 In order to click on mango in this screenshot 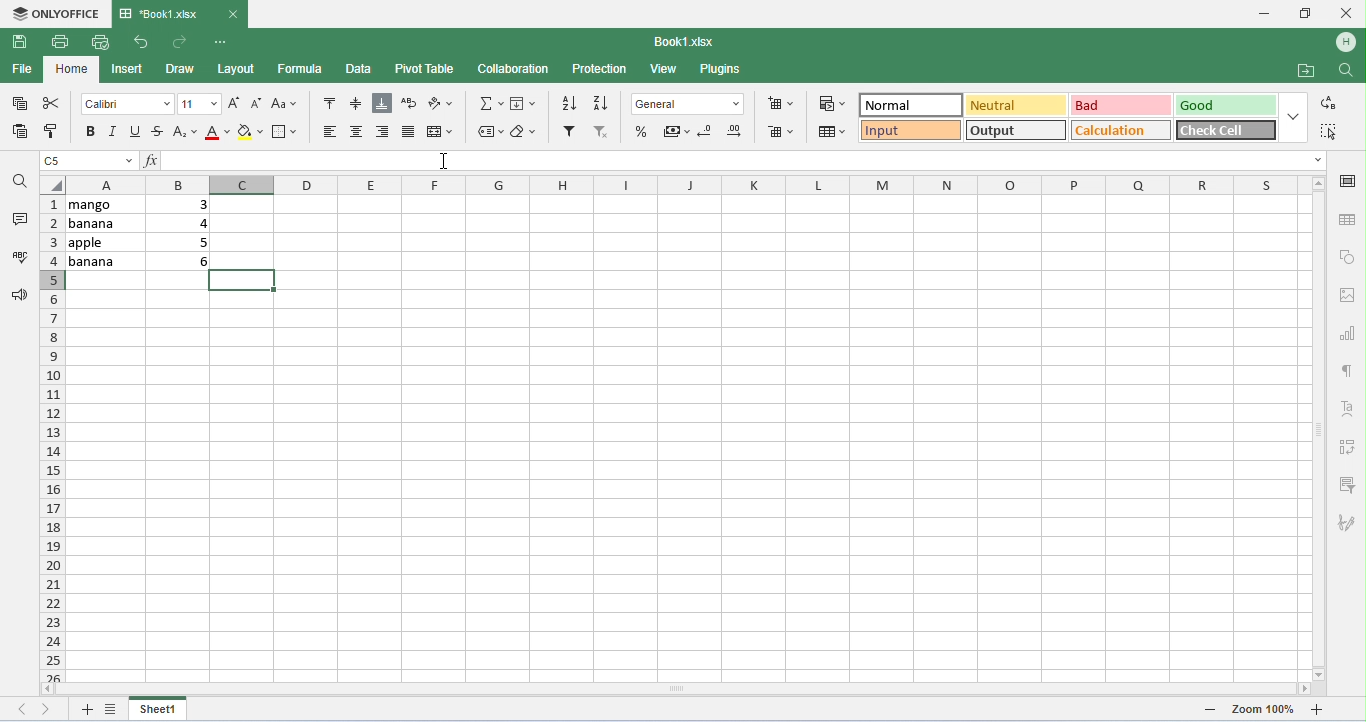, I will do `click(105, 205)`.